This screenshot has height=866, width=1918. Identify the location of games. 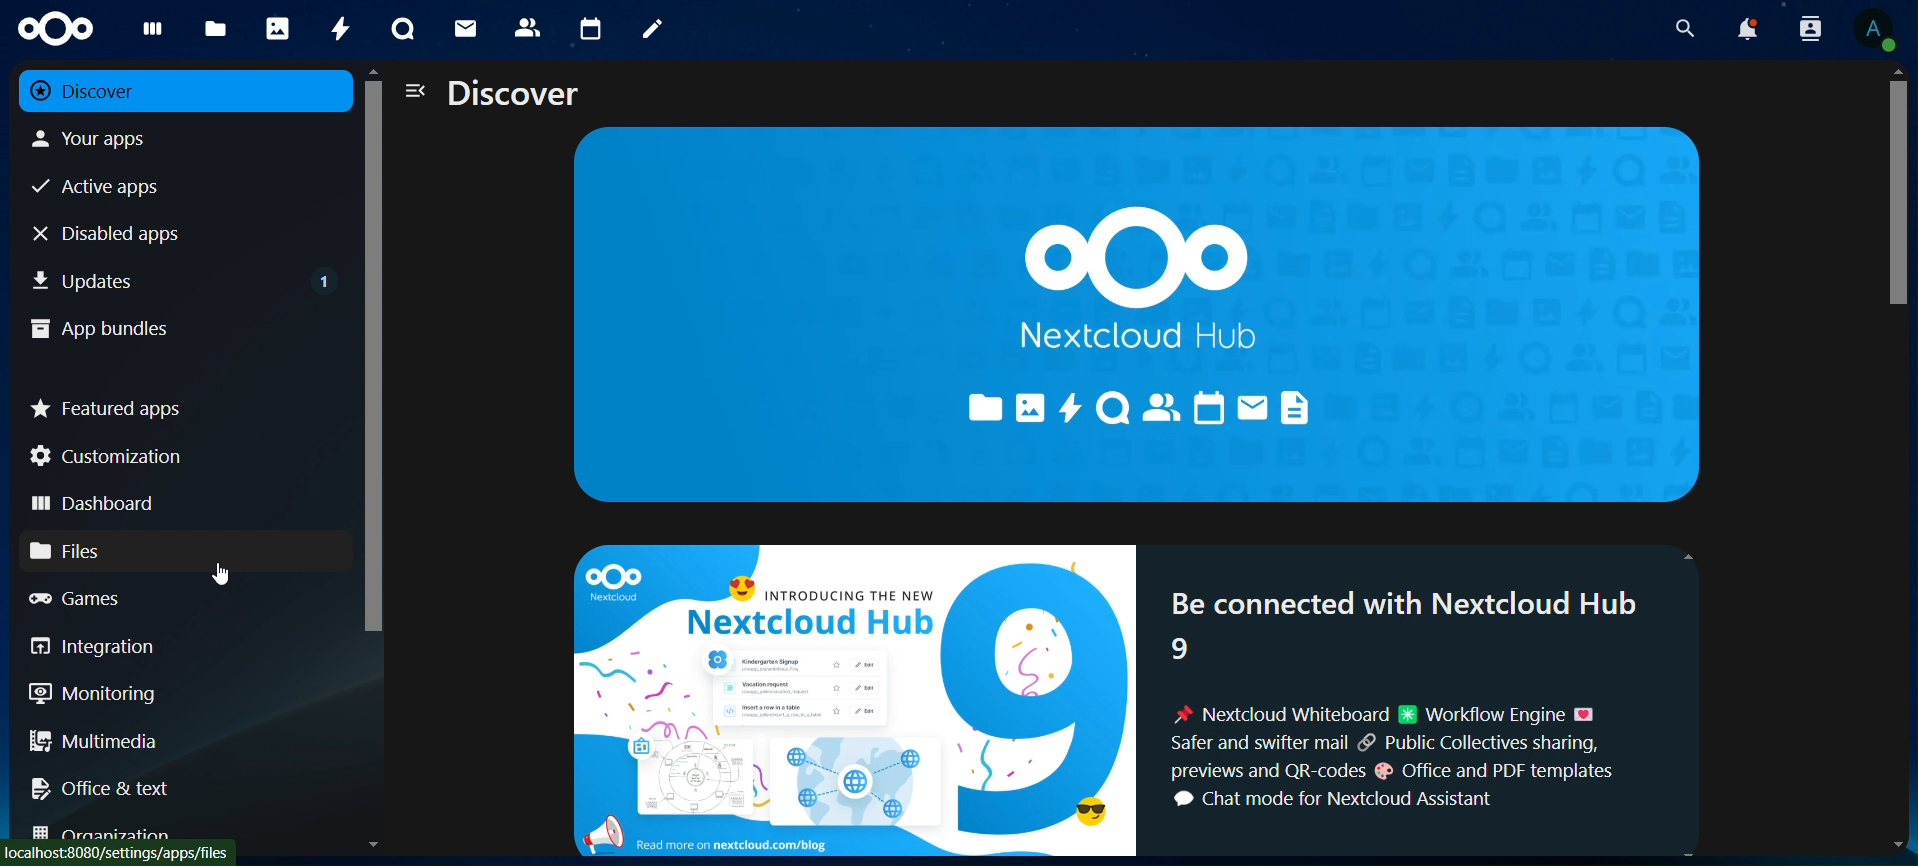
(94, 598).